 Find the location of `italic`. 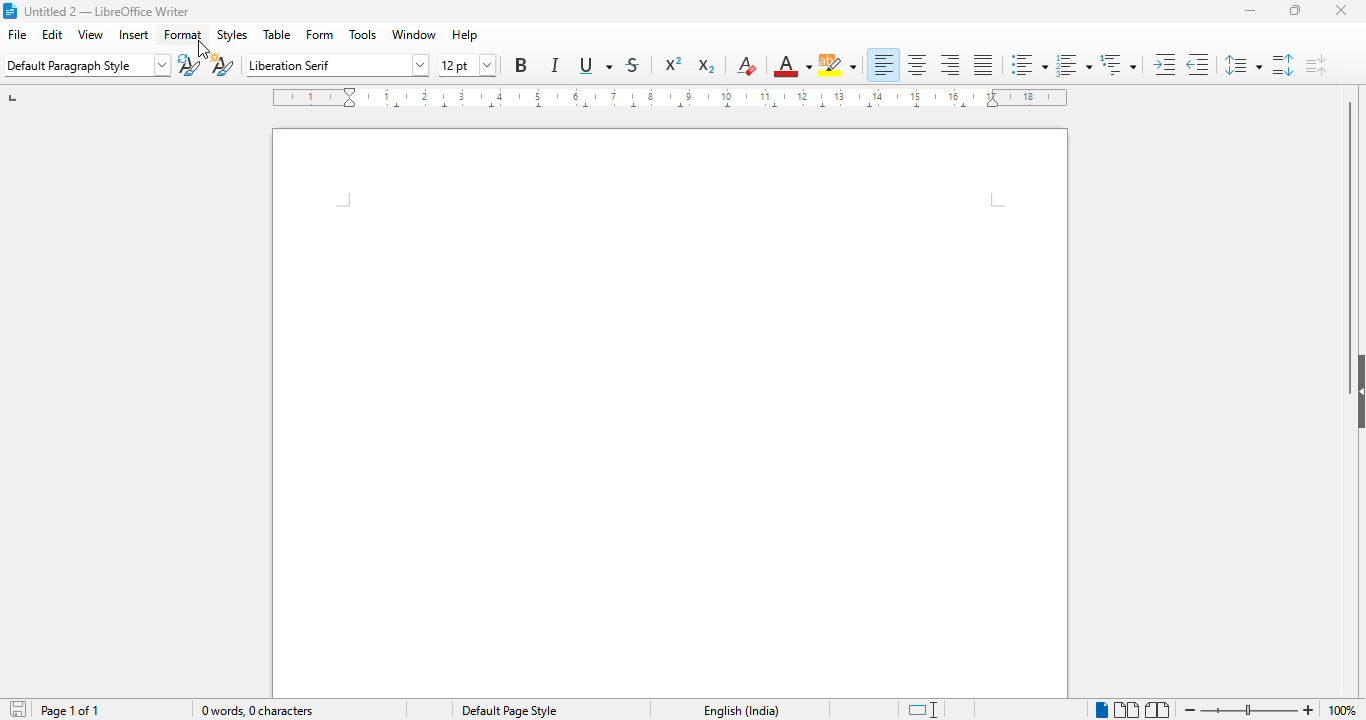

italic is located at coordinates (555, 65).